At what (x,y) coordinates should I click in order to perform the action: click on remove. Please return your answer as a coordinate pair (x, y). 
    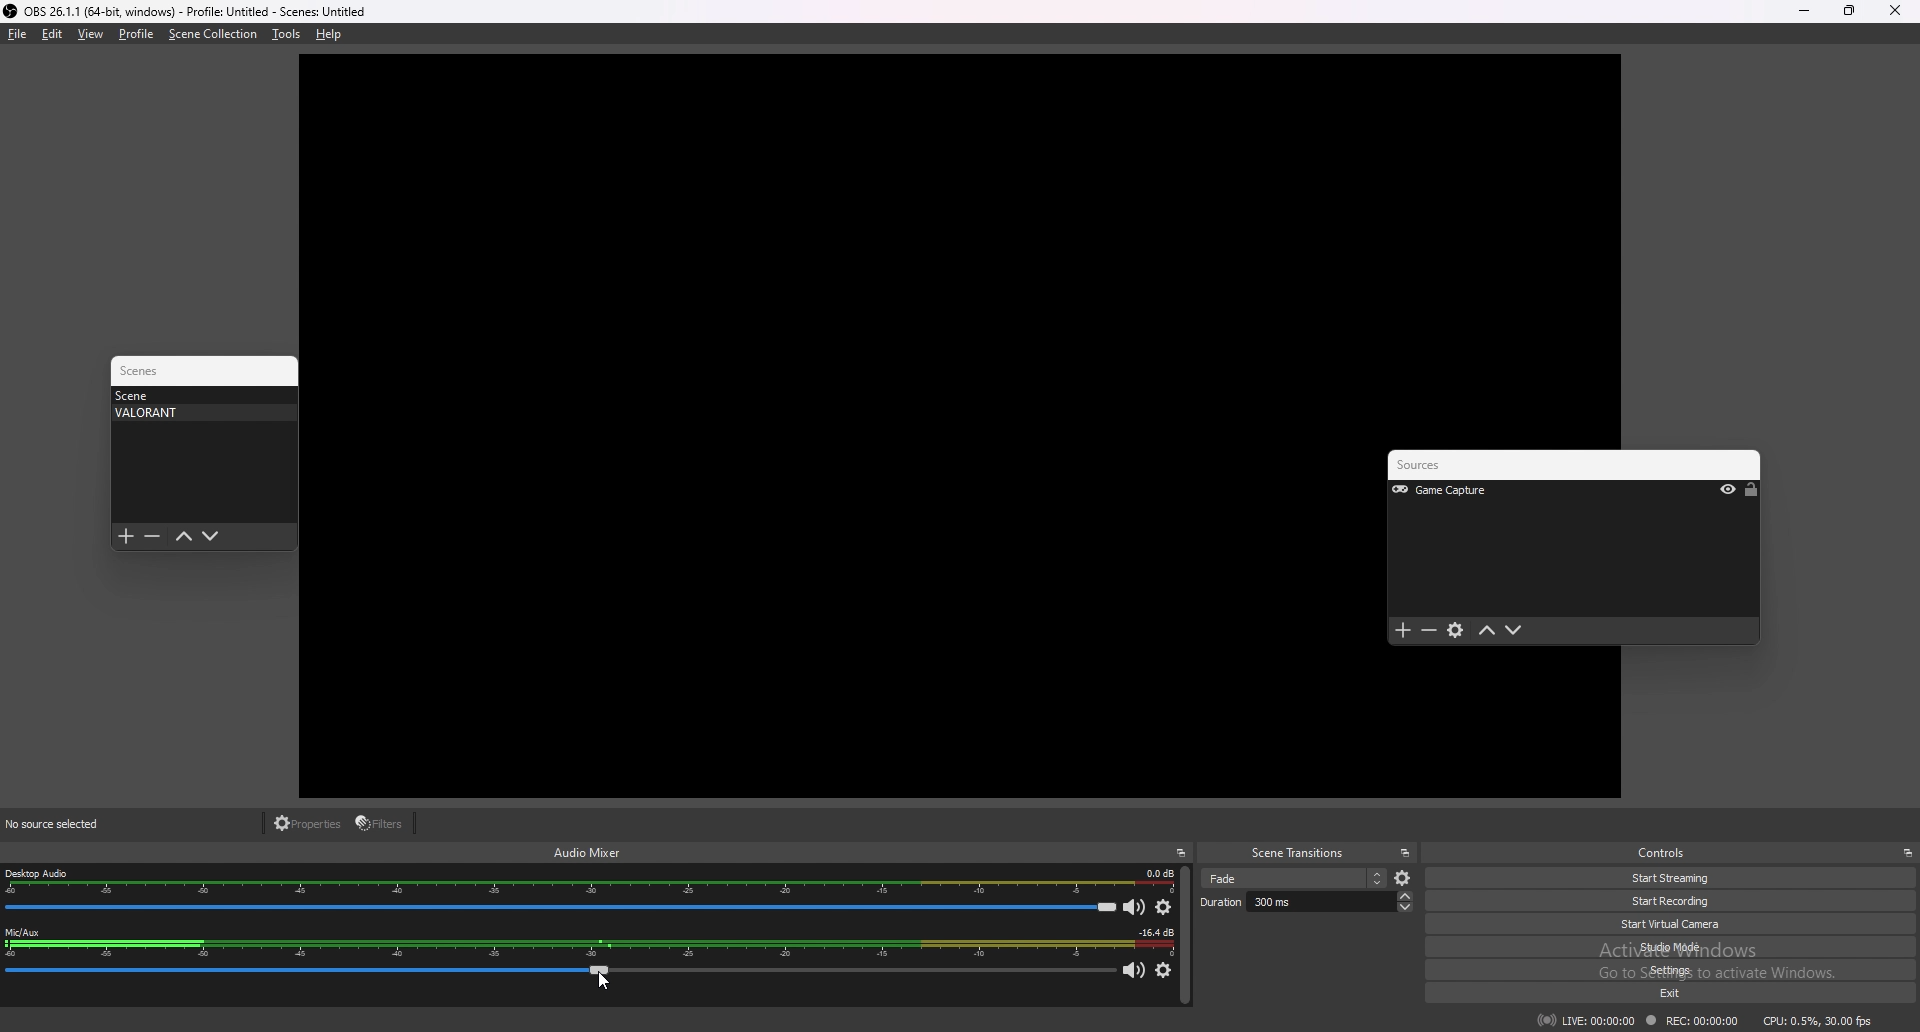
    Looking at the image, I should click on (1430, 632).